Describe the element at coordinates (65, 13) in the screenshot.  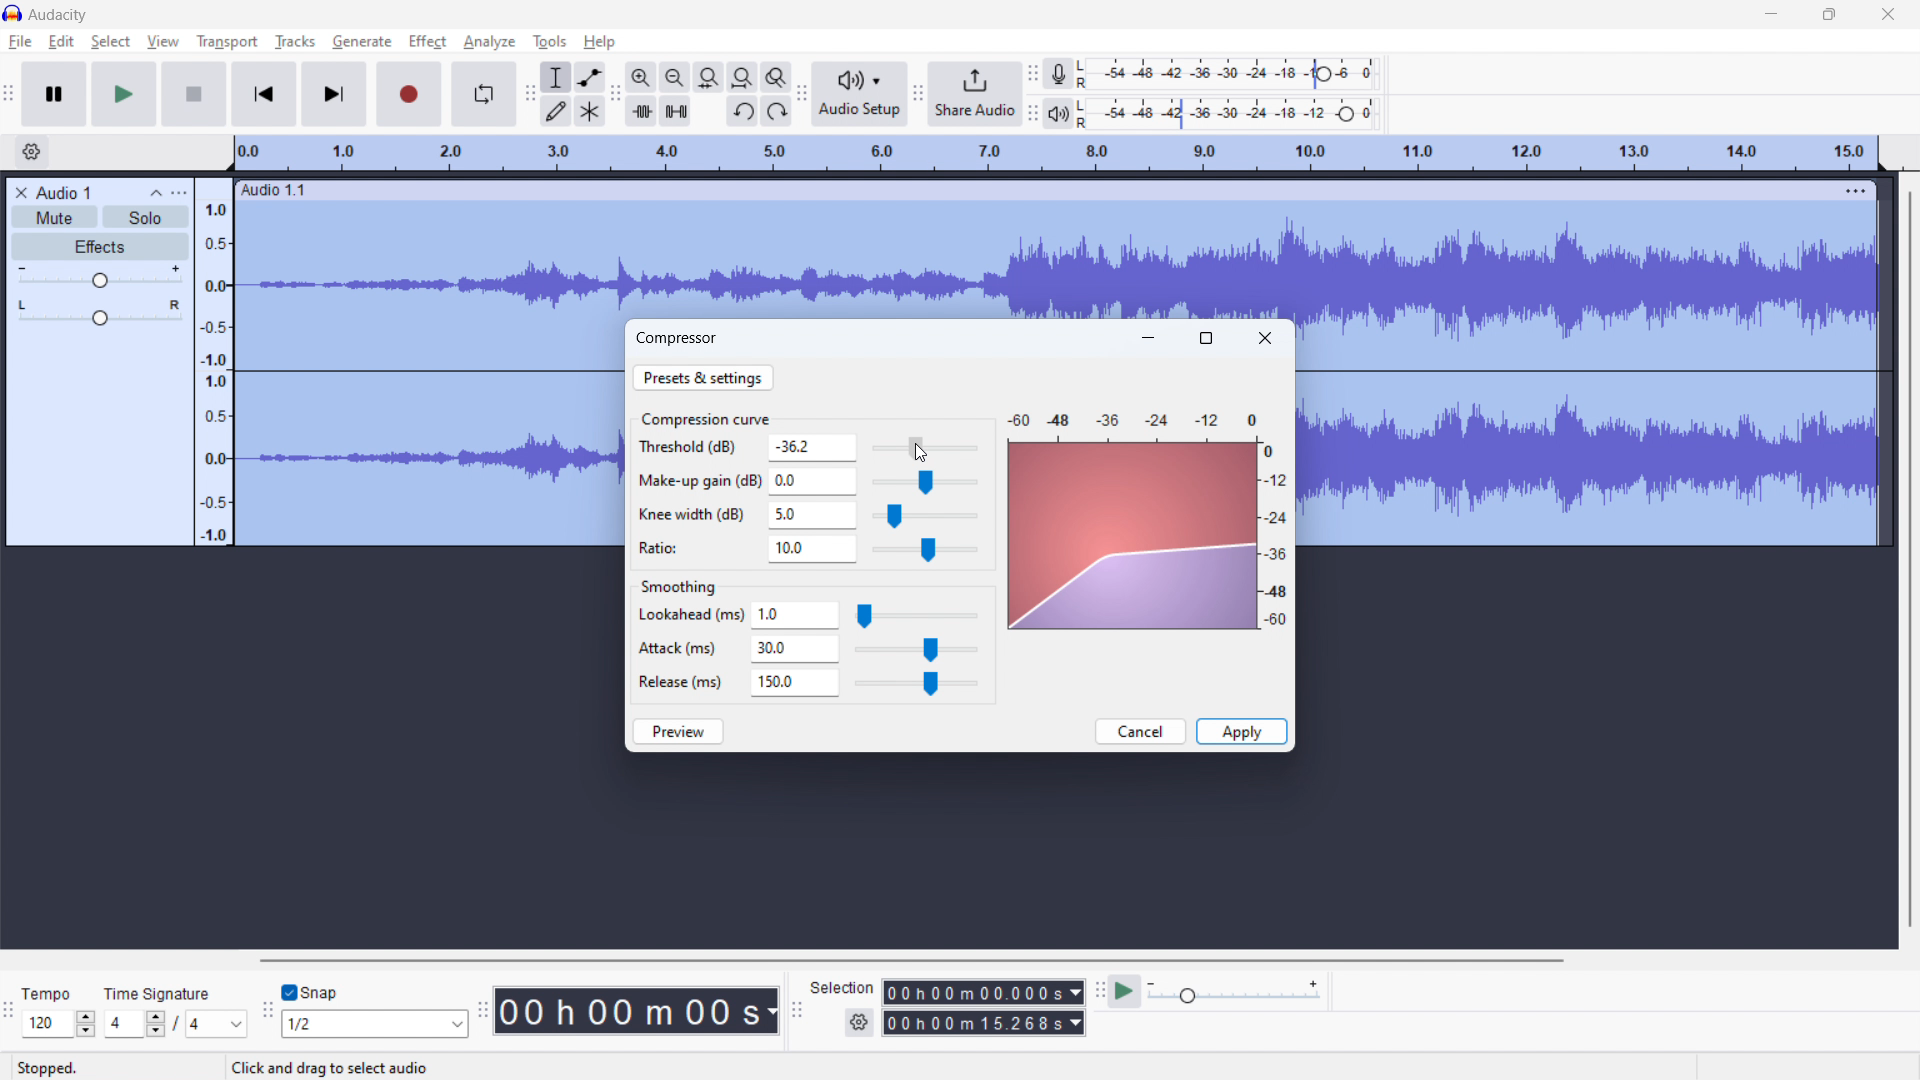
I see `Audacity (title)` at that location.